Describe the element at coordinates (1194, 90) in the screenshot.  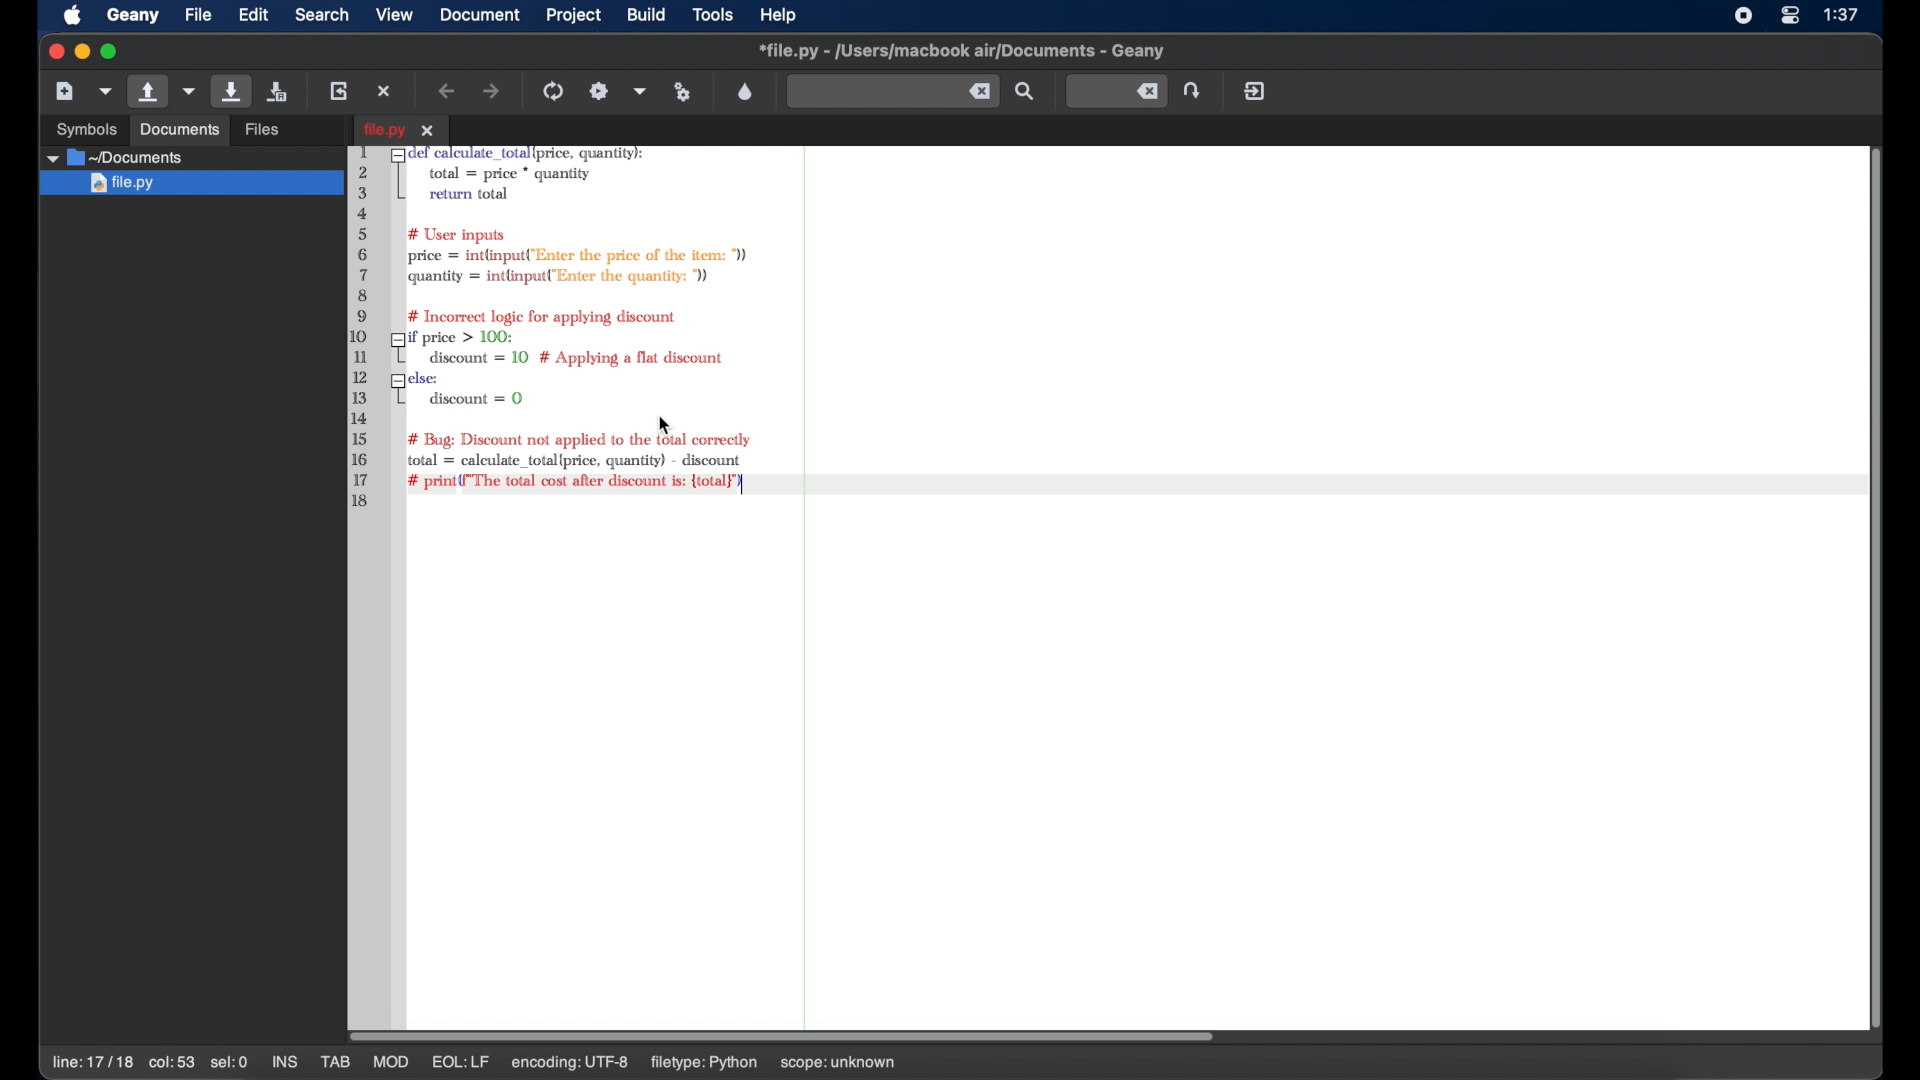
I see `jump to the entered line number` at that location.